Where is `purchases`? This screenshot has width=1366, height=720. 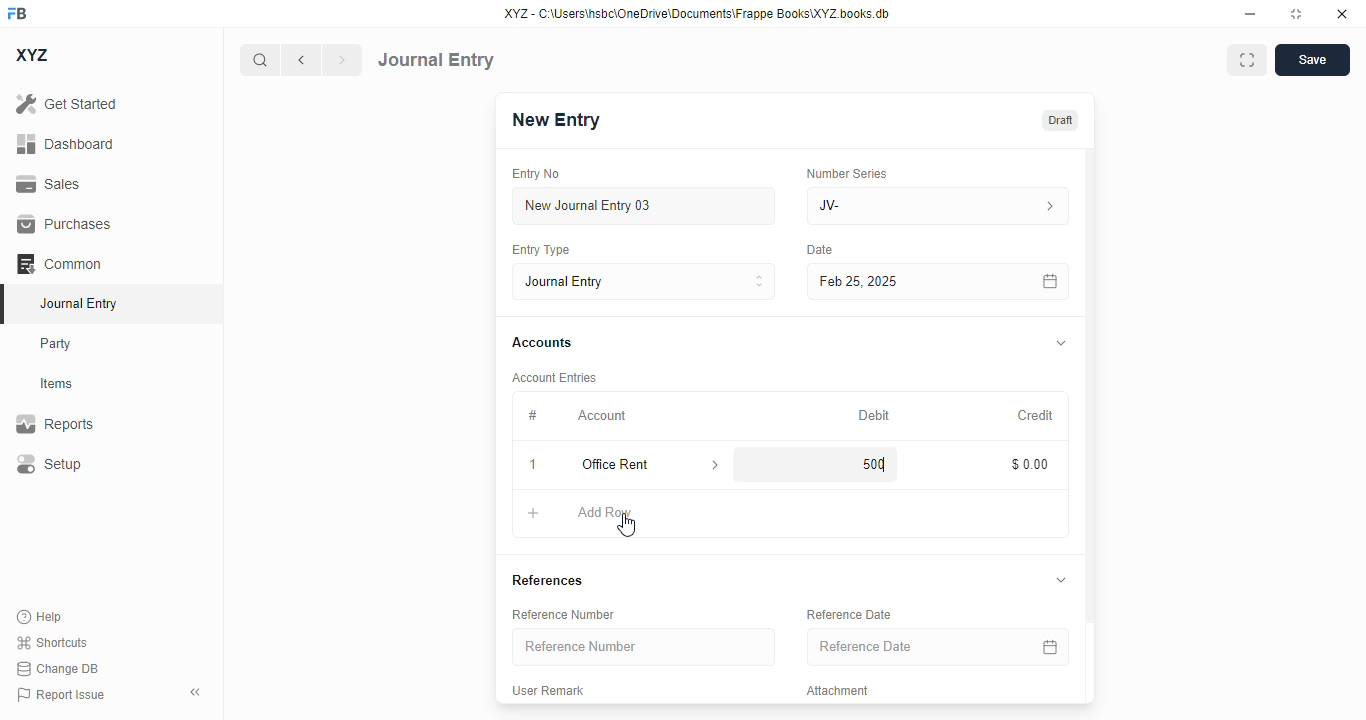
purchases is located at coordinates (65, 224).